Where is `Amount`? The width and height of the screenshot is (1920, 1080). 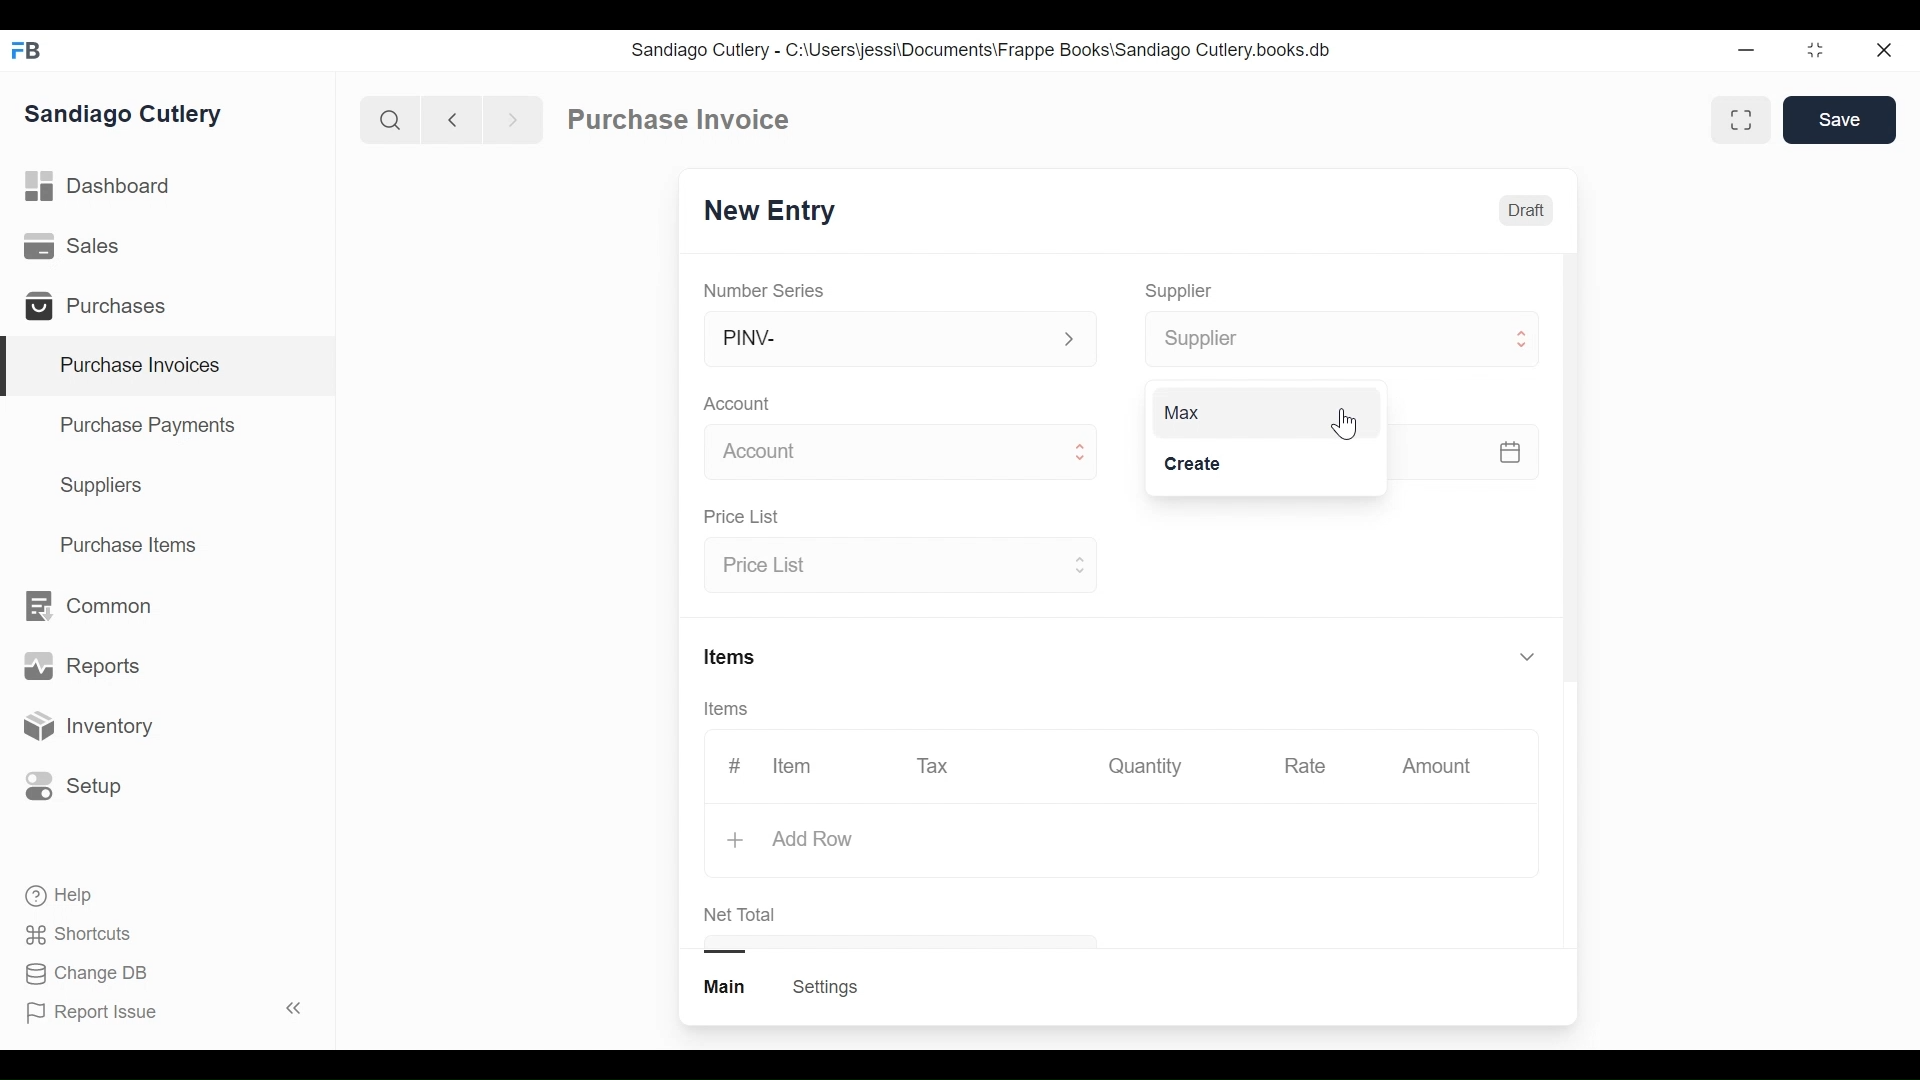
Amount is located at coordinates (1441, 767).